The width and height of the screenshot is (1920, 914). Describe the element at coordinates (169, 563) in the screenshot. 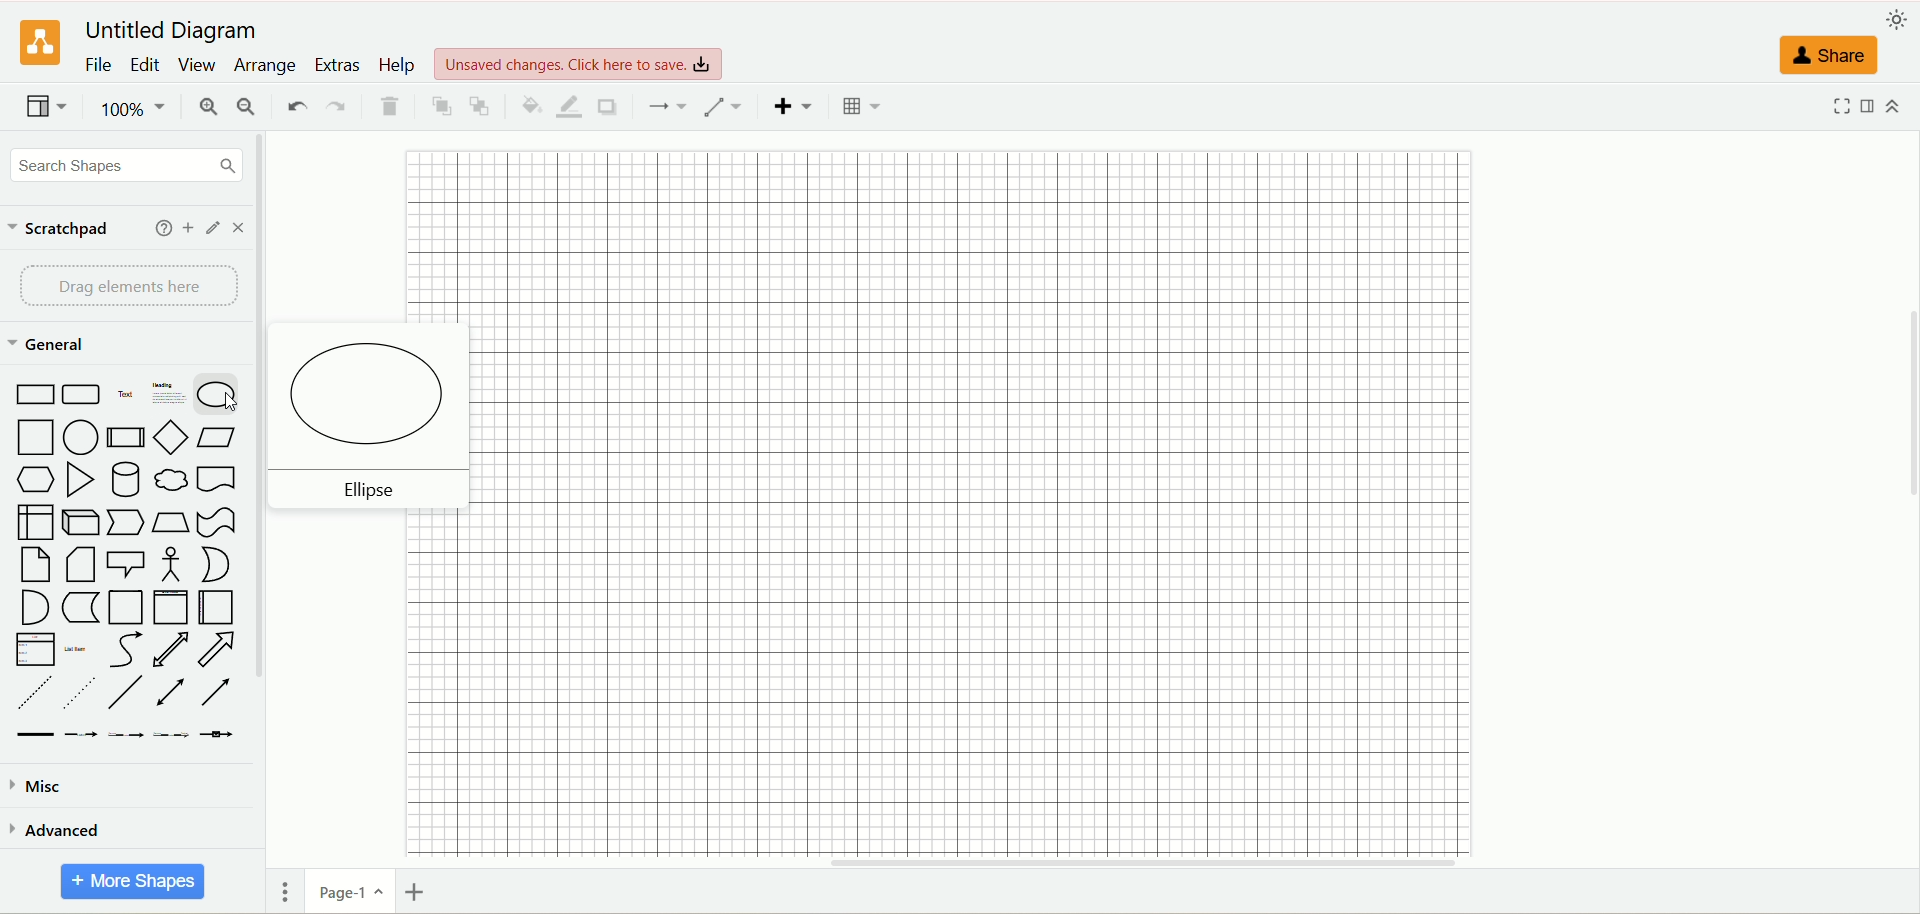

I see `actor` at that location.